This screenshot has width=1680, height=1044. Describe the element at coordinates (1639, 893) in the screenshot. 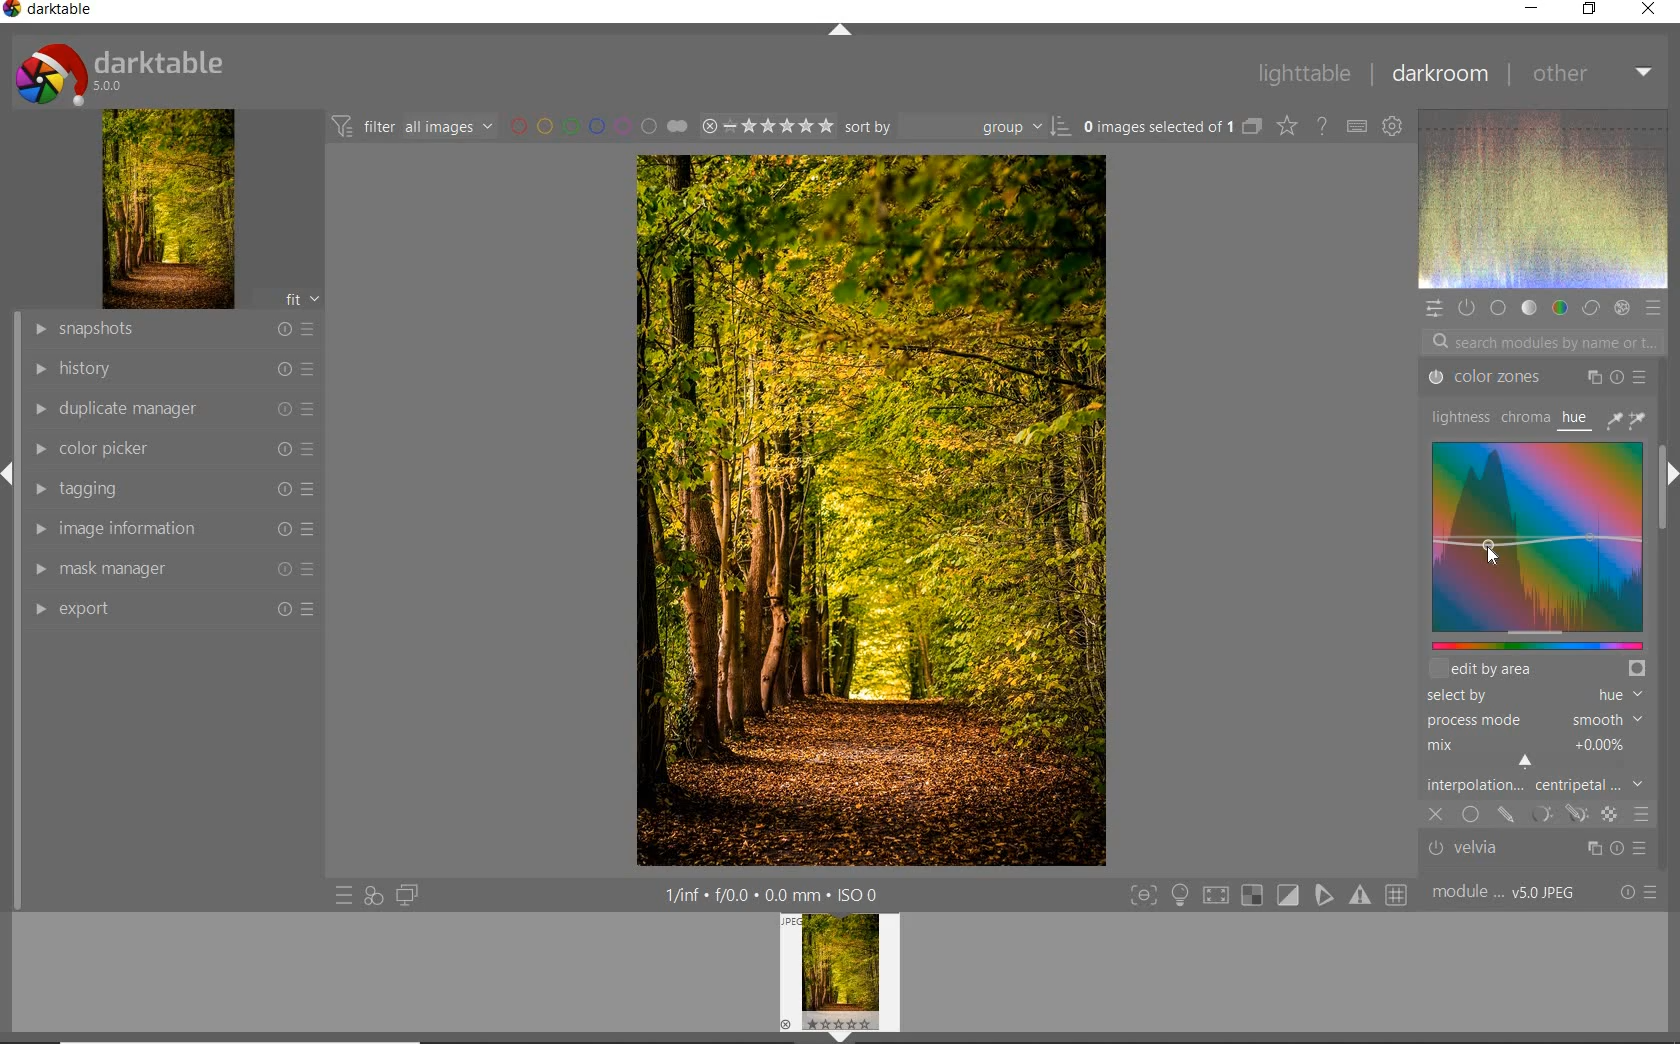

I see `RESET OR PRESET & PREFERENCE` at that location.